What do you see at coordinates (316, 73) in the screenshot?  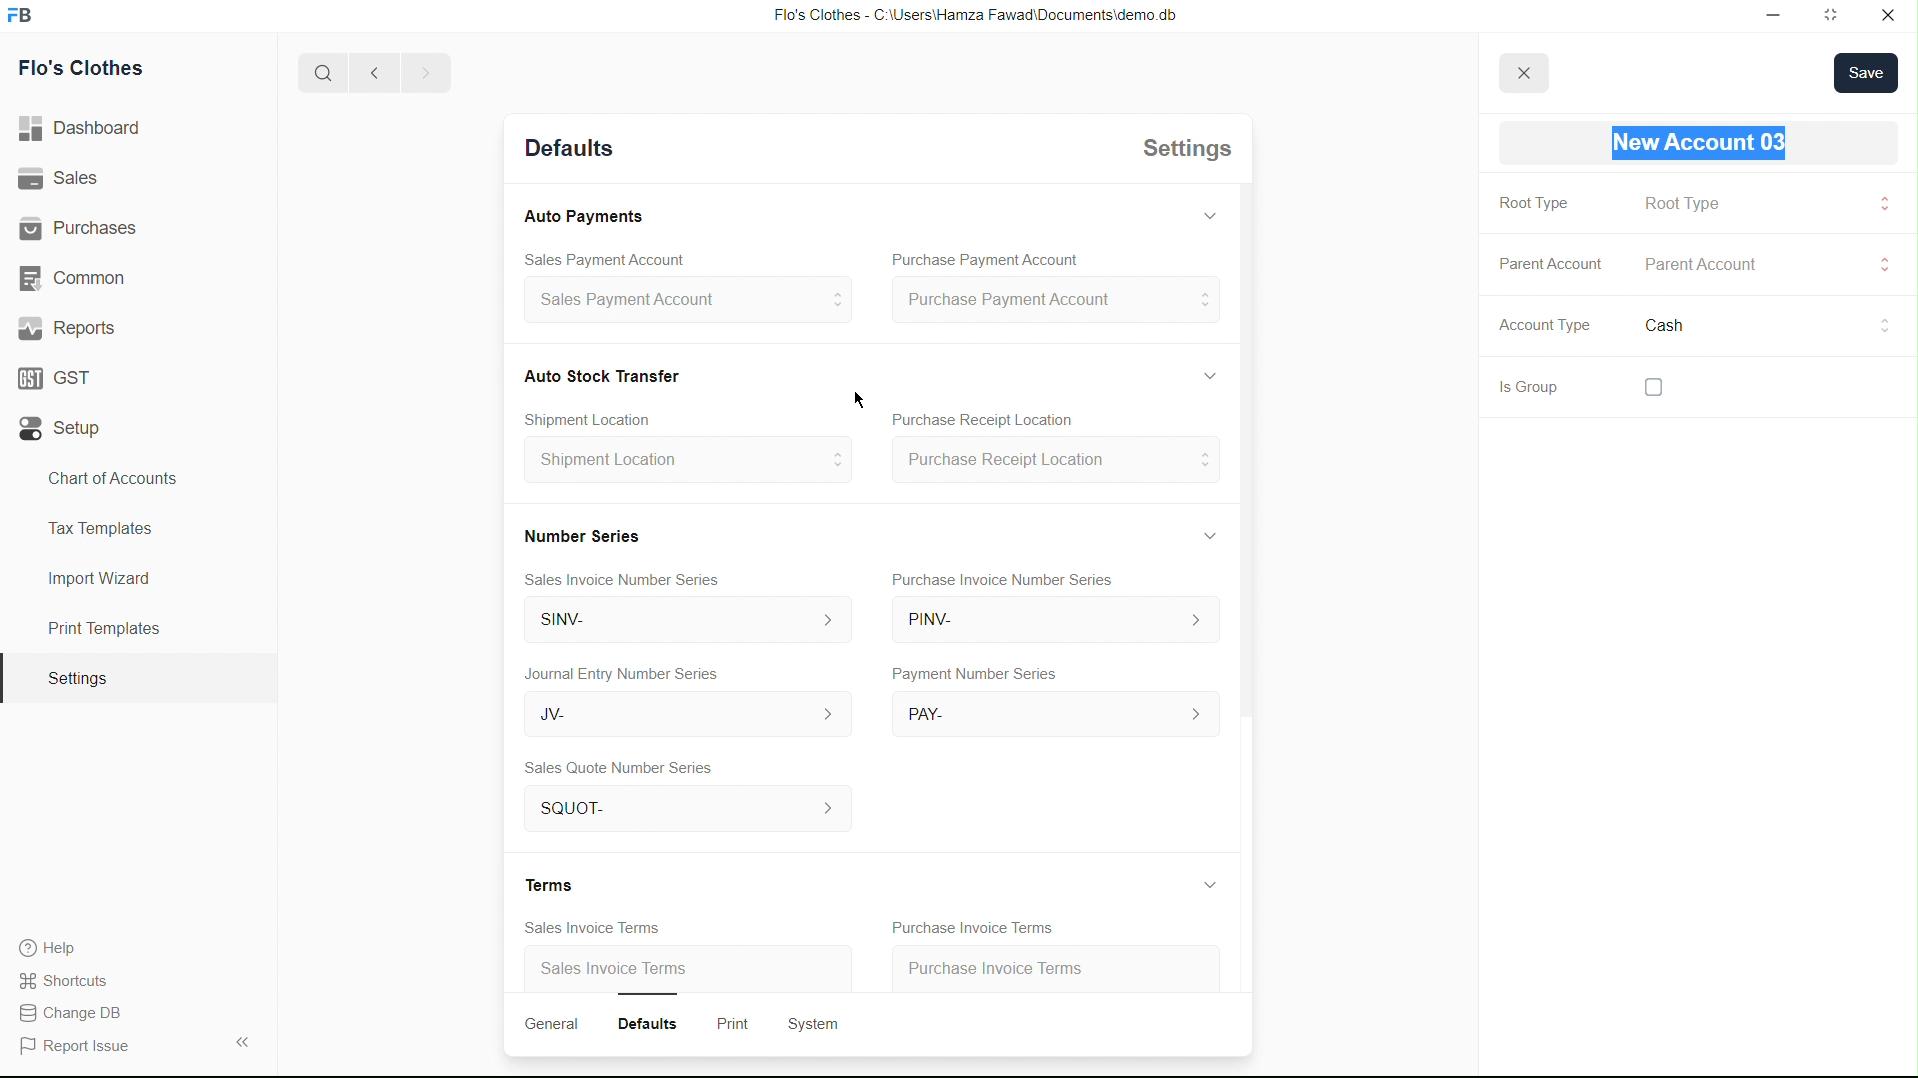 I see `Search` at bounding box center [316, 73].